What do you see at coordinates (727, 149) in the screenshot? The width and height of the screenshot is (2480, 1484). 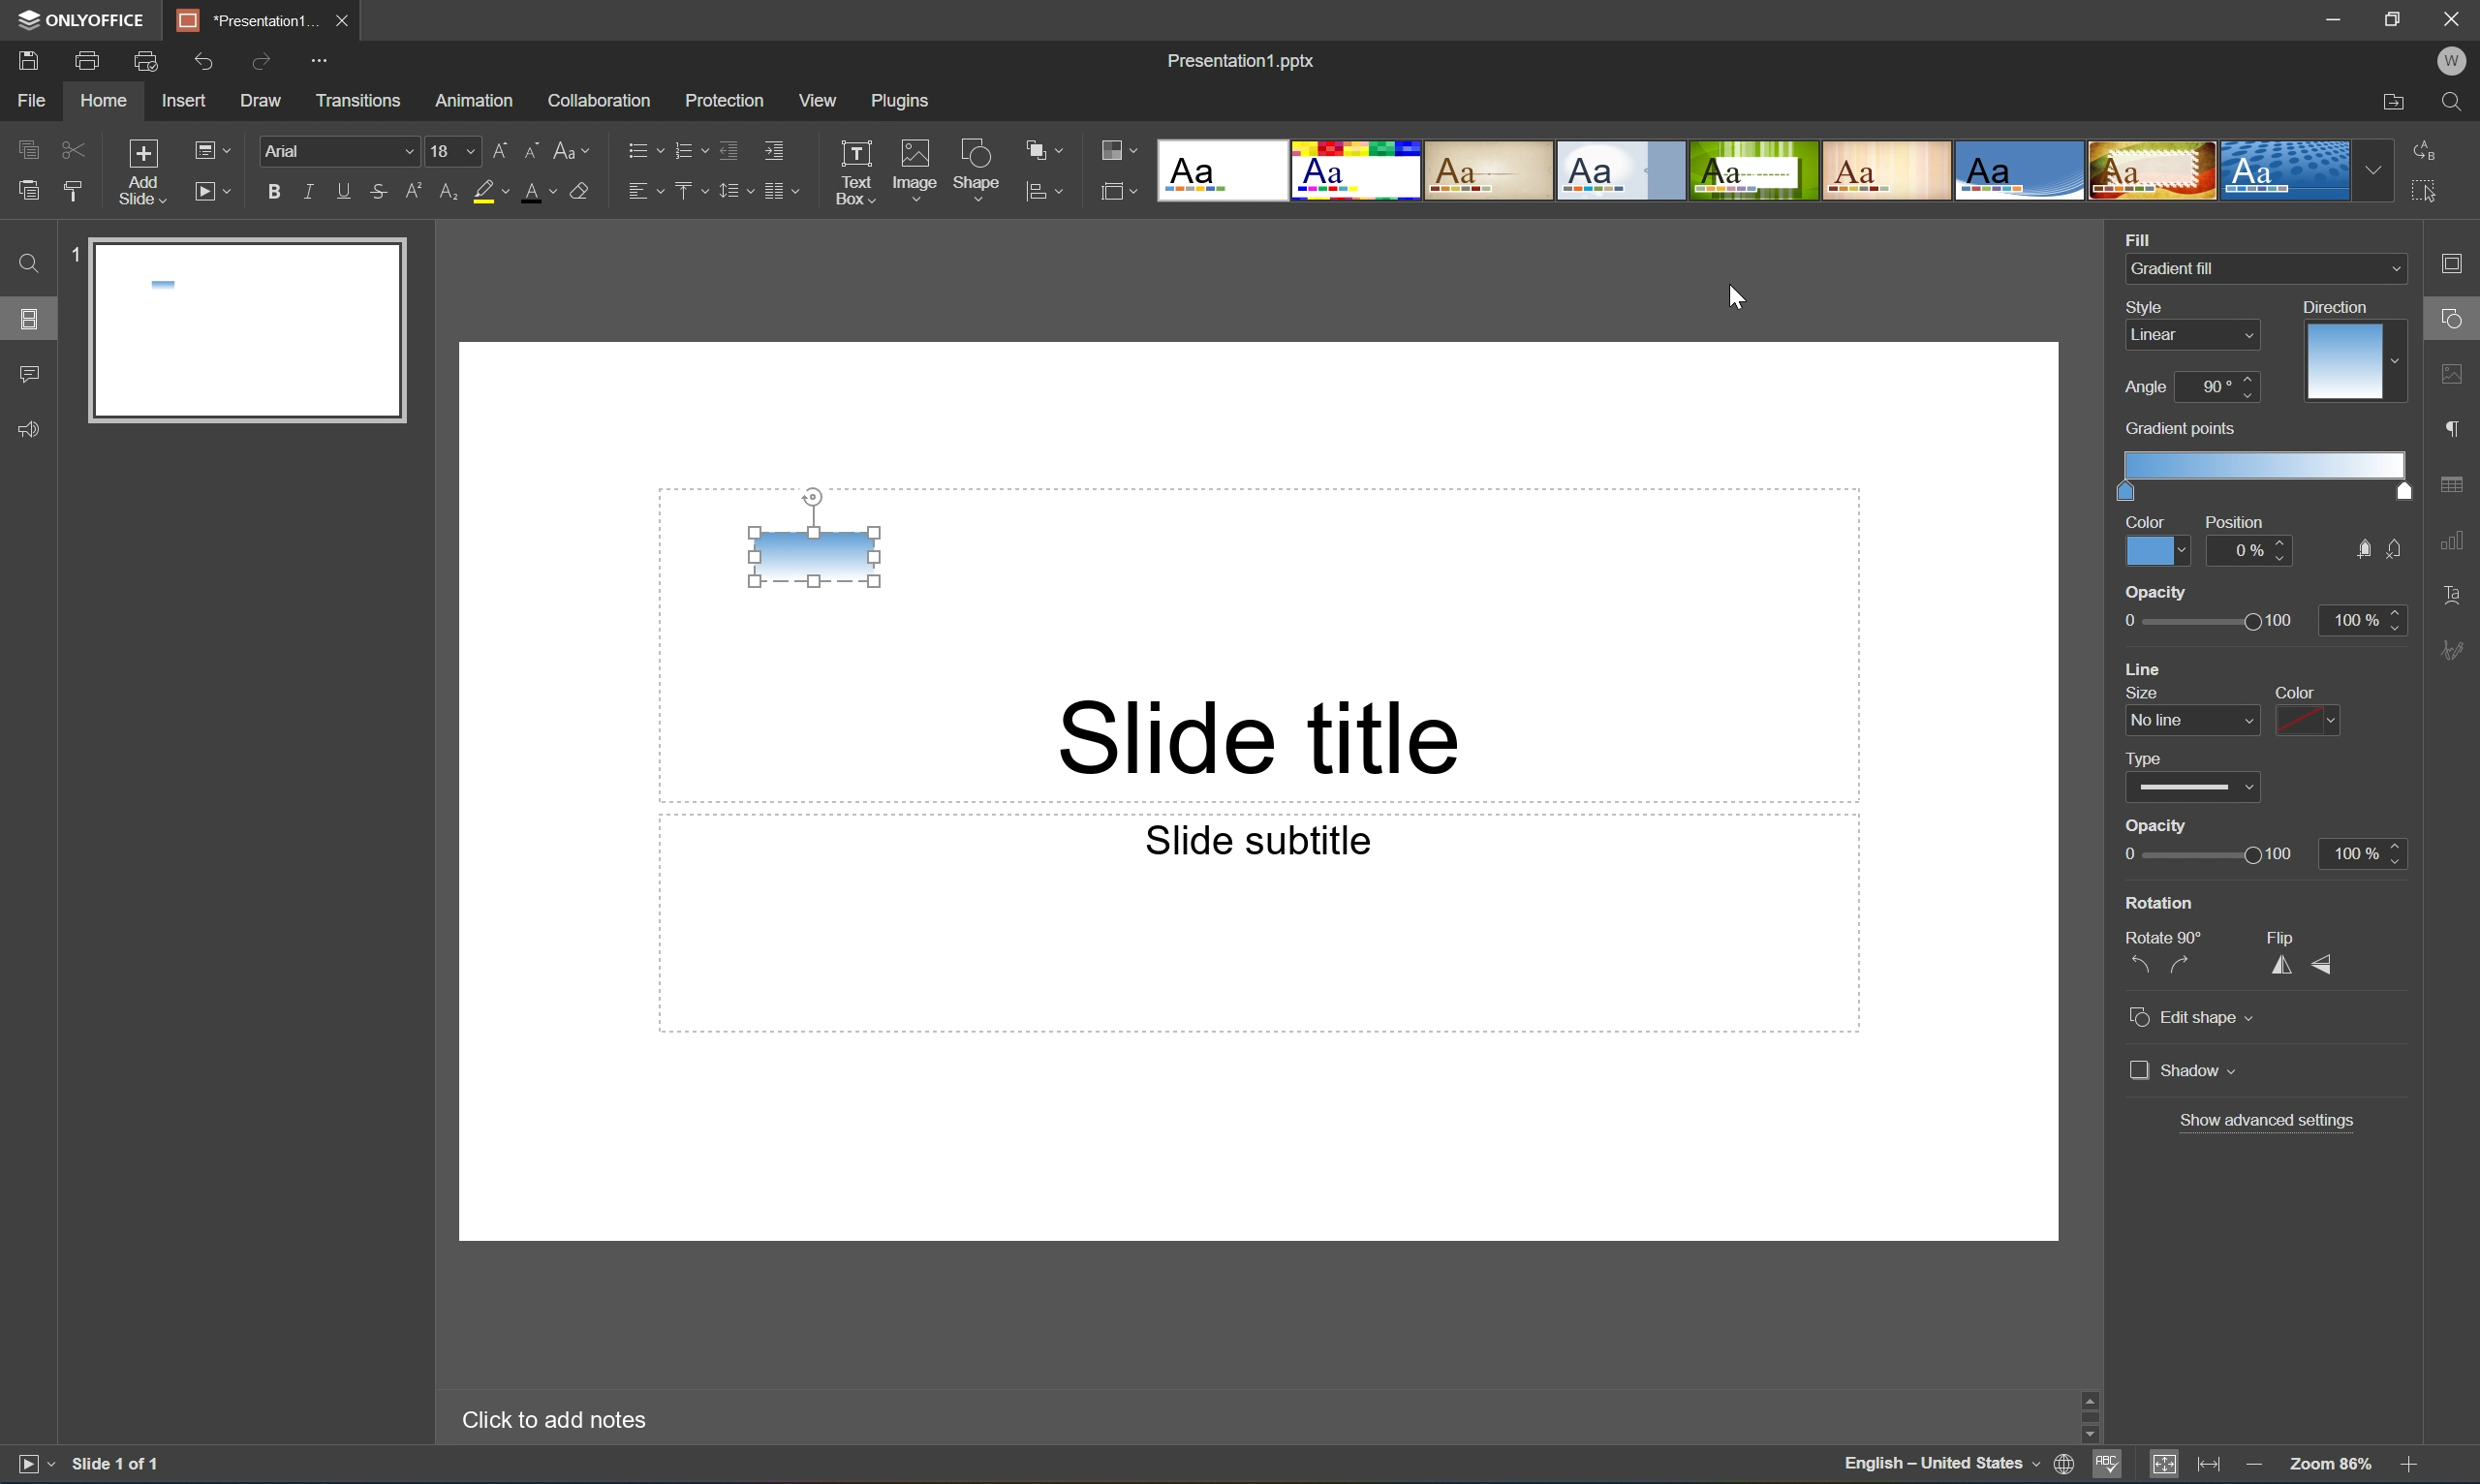 I see `Decrease indent` at bounding box center [727, 149].